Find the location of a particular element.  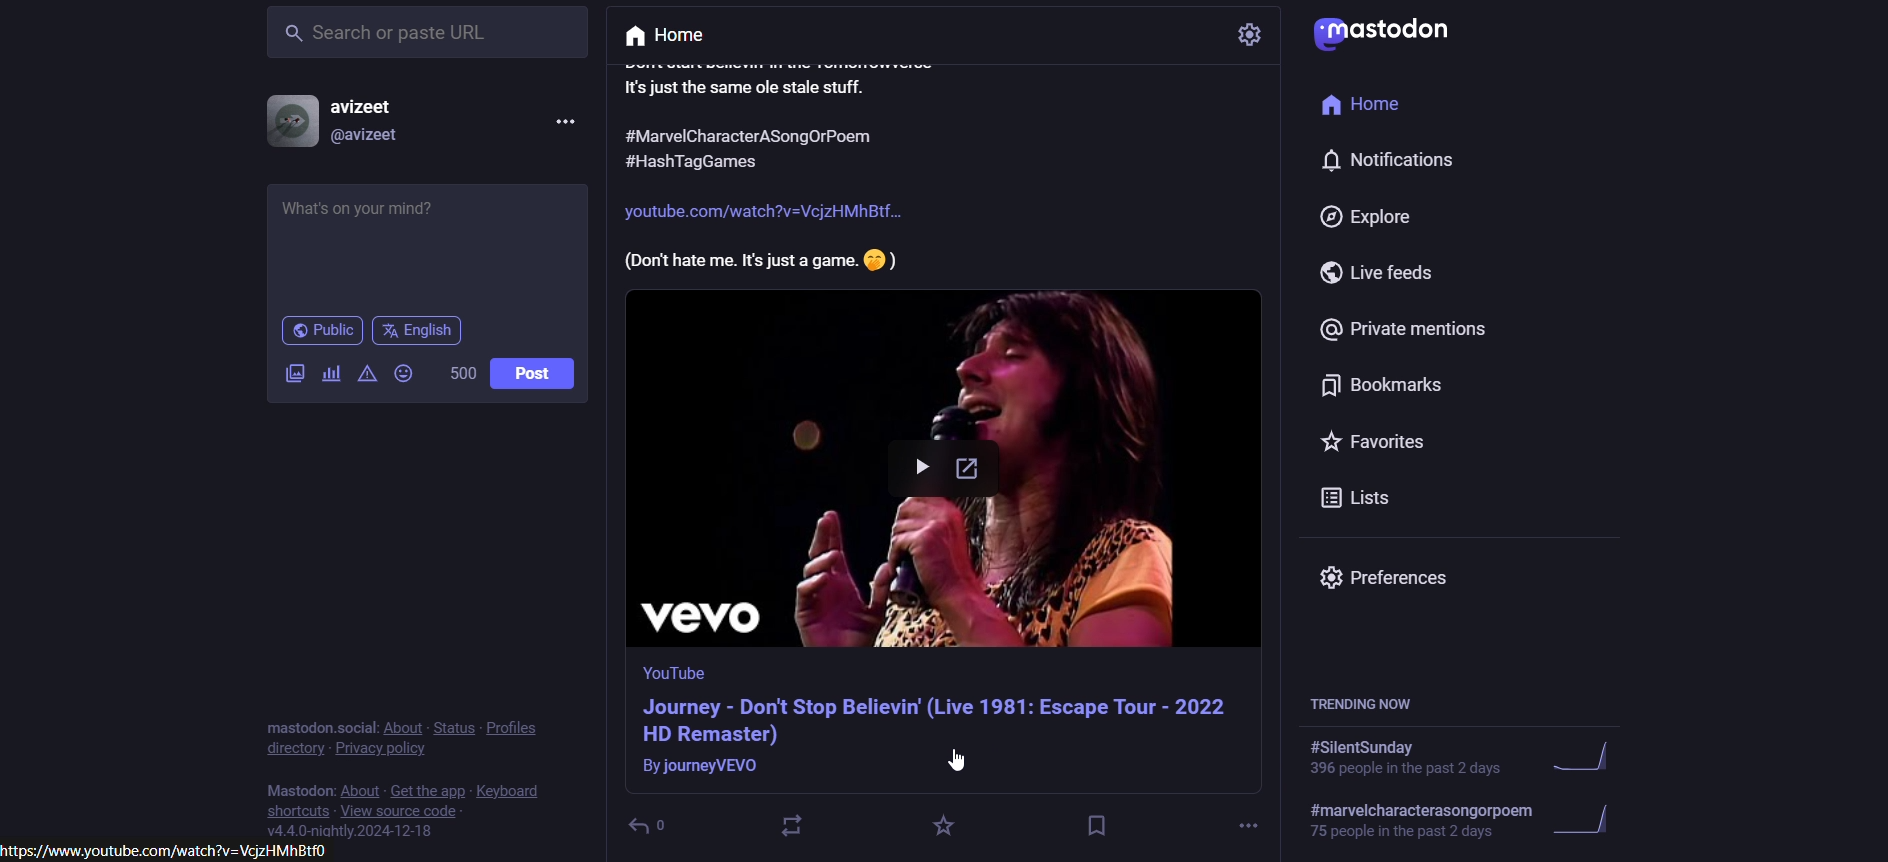

language is located at coordinates (420, 331).